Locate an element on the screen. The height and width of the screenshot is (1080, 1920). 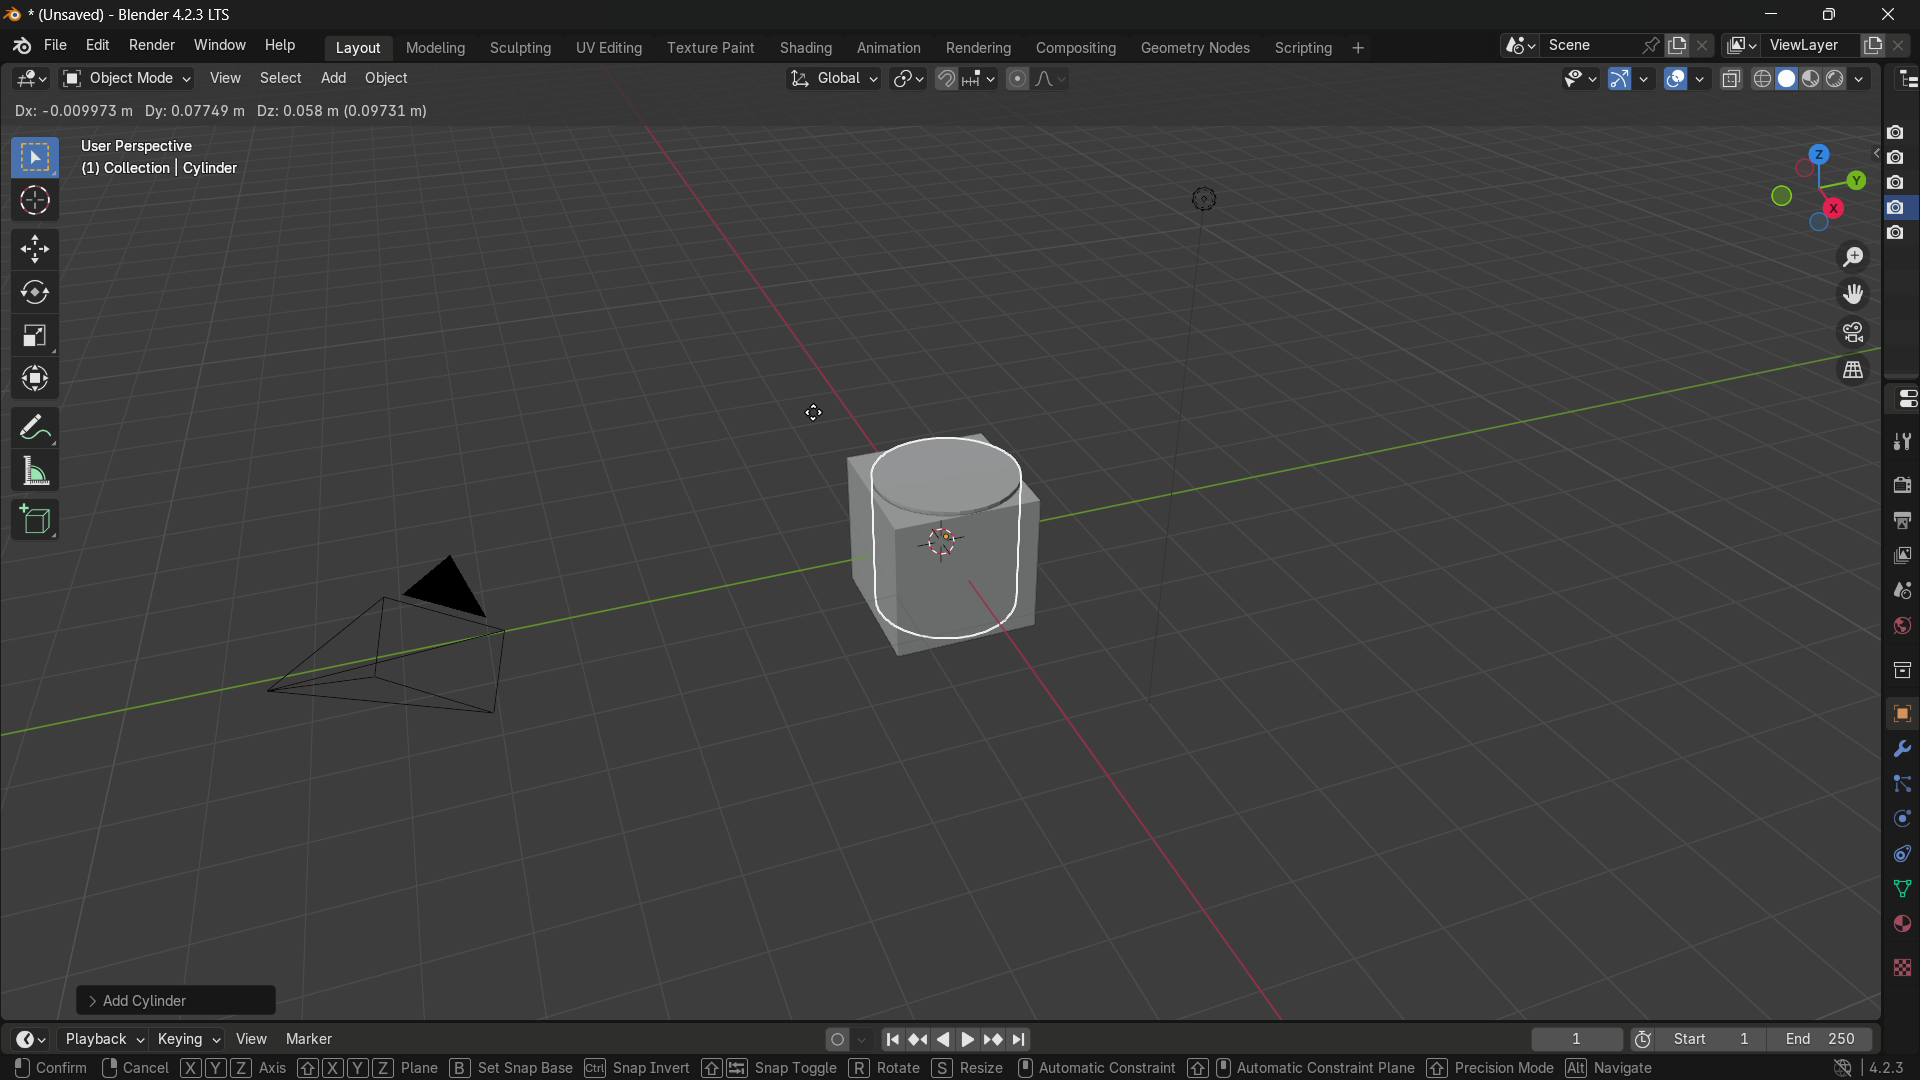
4.2.3 lts is located at coordinates (1871, 1068).